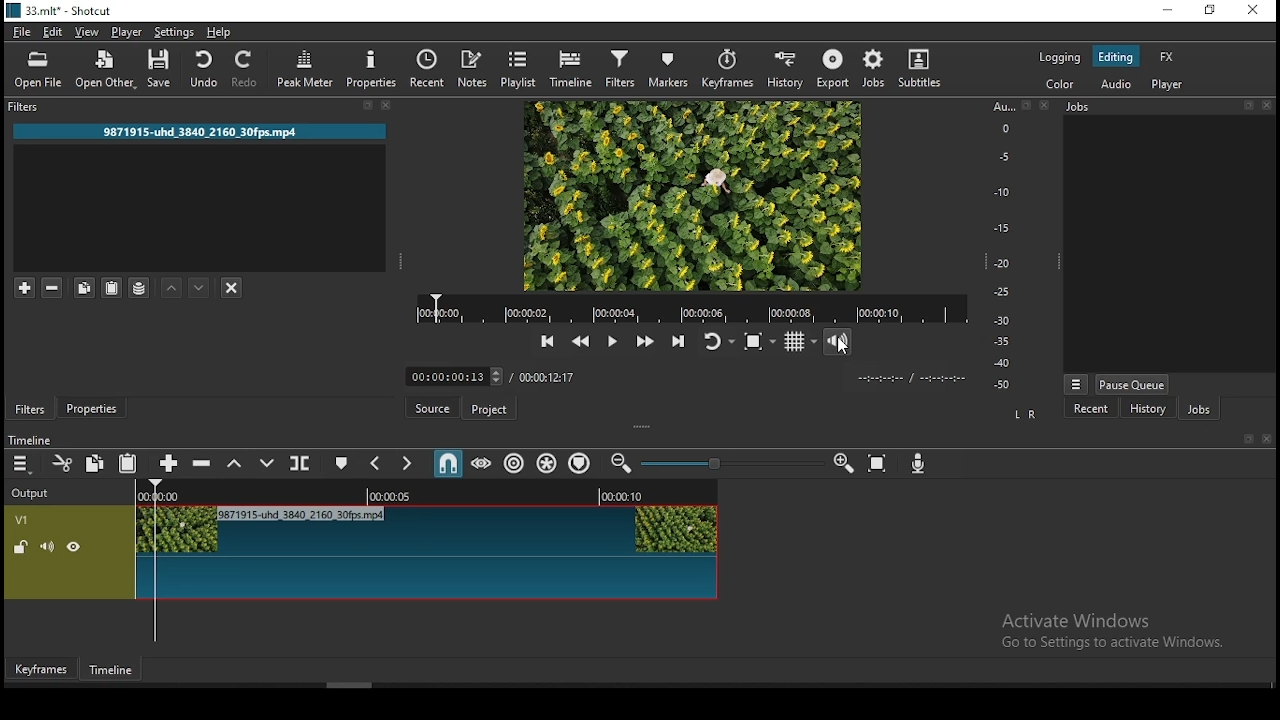  What do you see at coordinates (515, 463) in the screenshot?
I see `ripple` at bounding box center [515, 463].